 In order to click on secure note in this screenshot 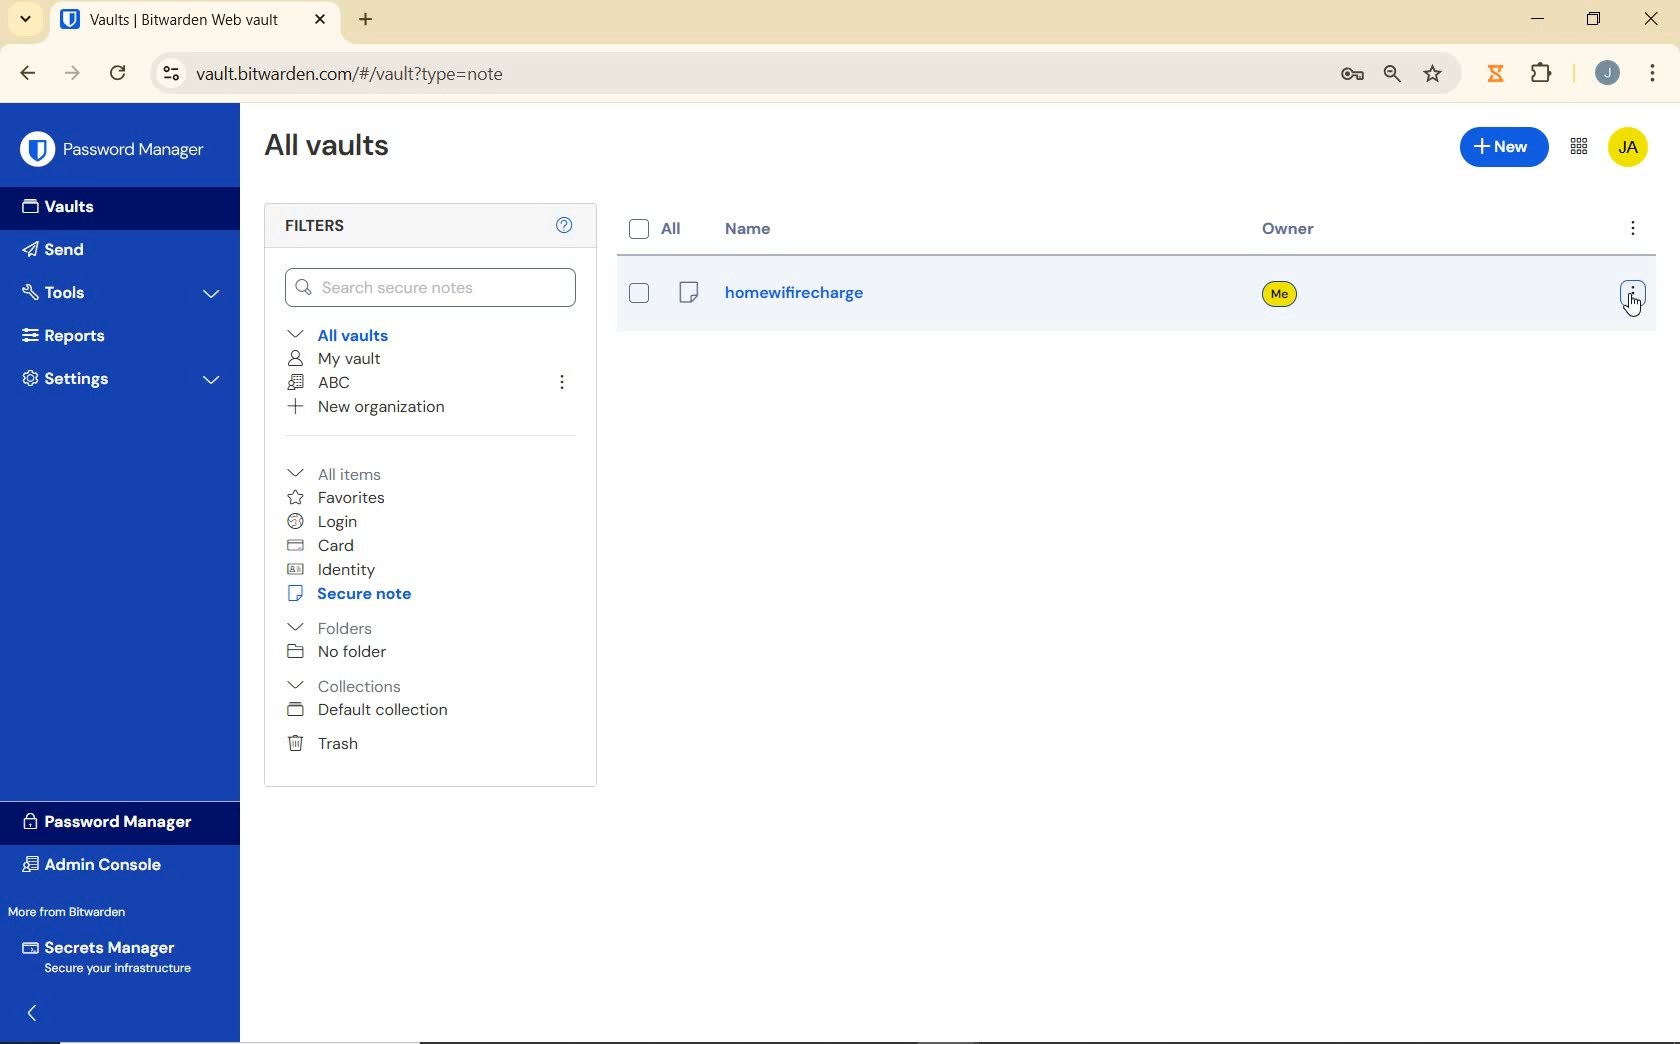, I will do `click(354, 594)`.